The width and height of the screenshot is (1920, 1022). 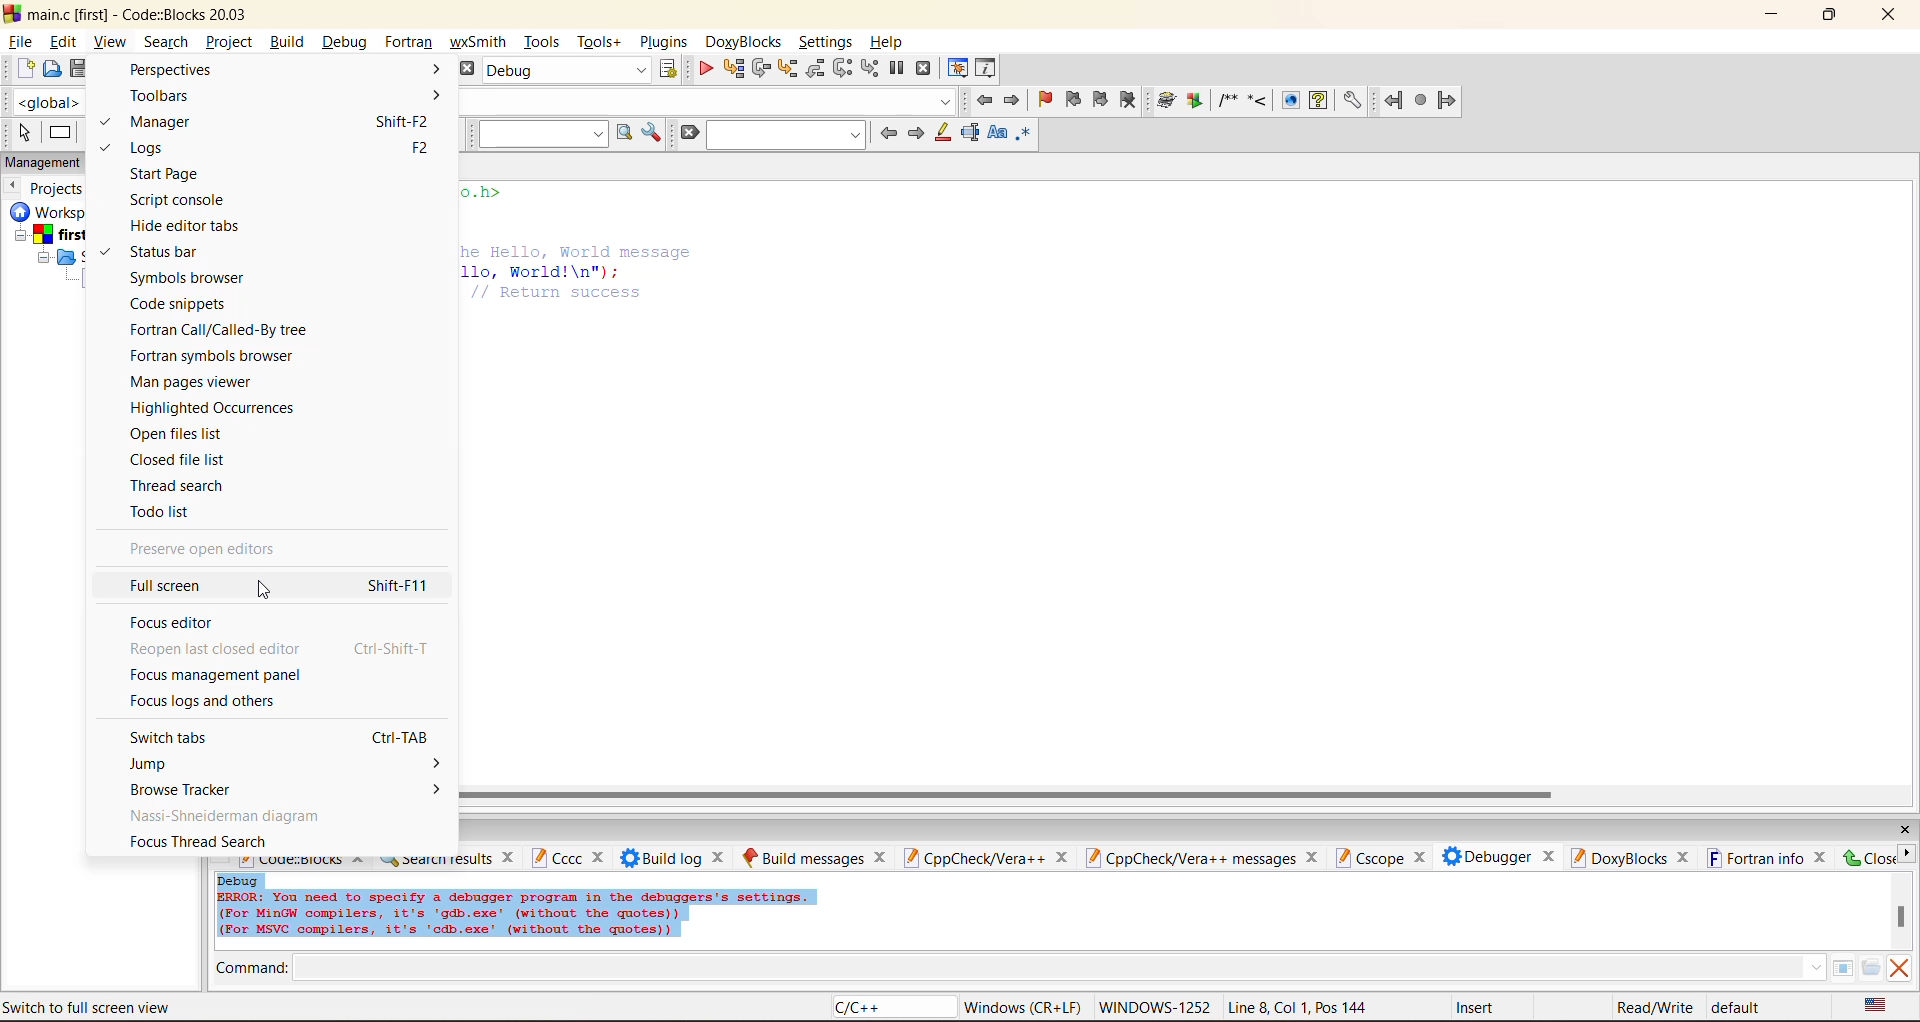 What do you see at coordinates (1012, 102) in the screenshot?
I see `jump forward` at bounding box center [1012, 102].